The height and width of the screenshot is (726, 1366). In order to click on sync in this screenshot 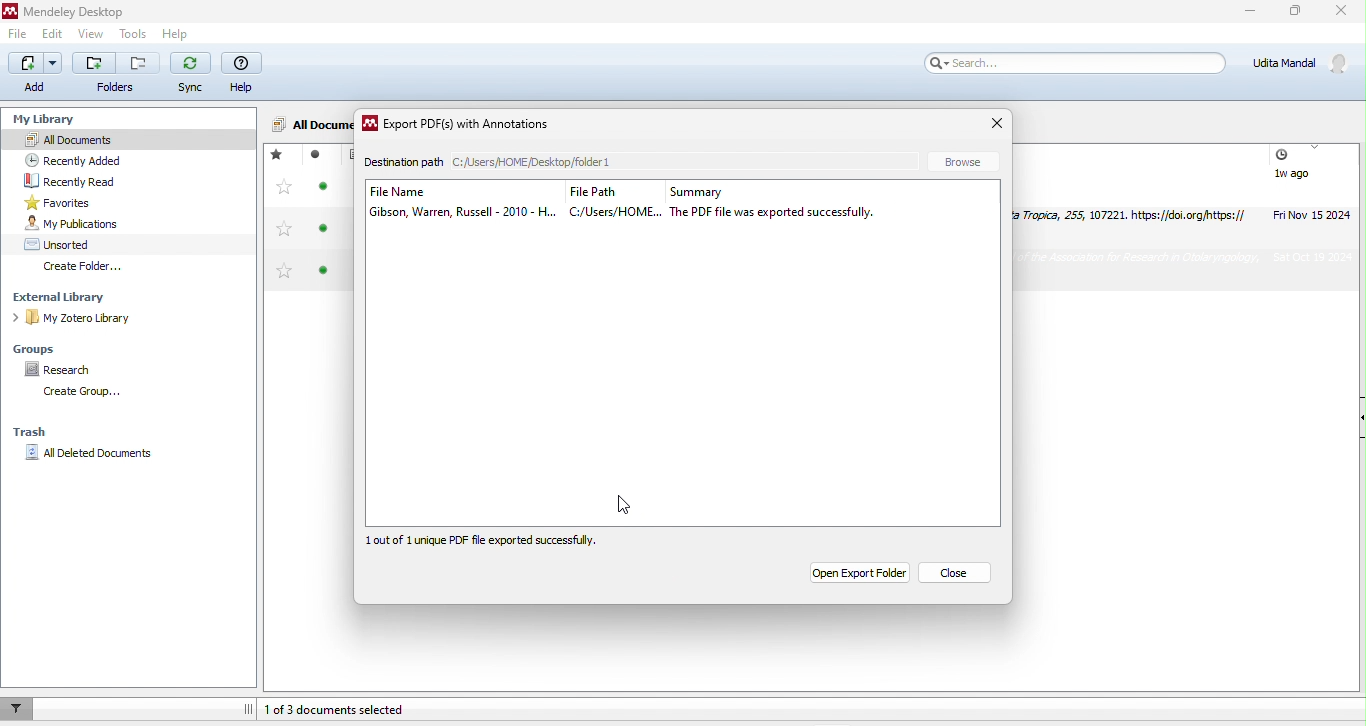, I will do `click(192, 76)`.